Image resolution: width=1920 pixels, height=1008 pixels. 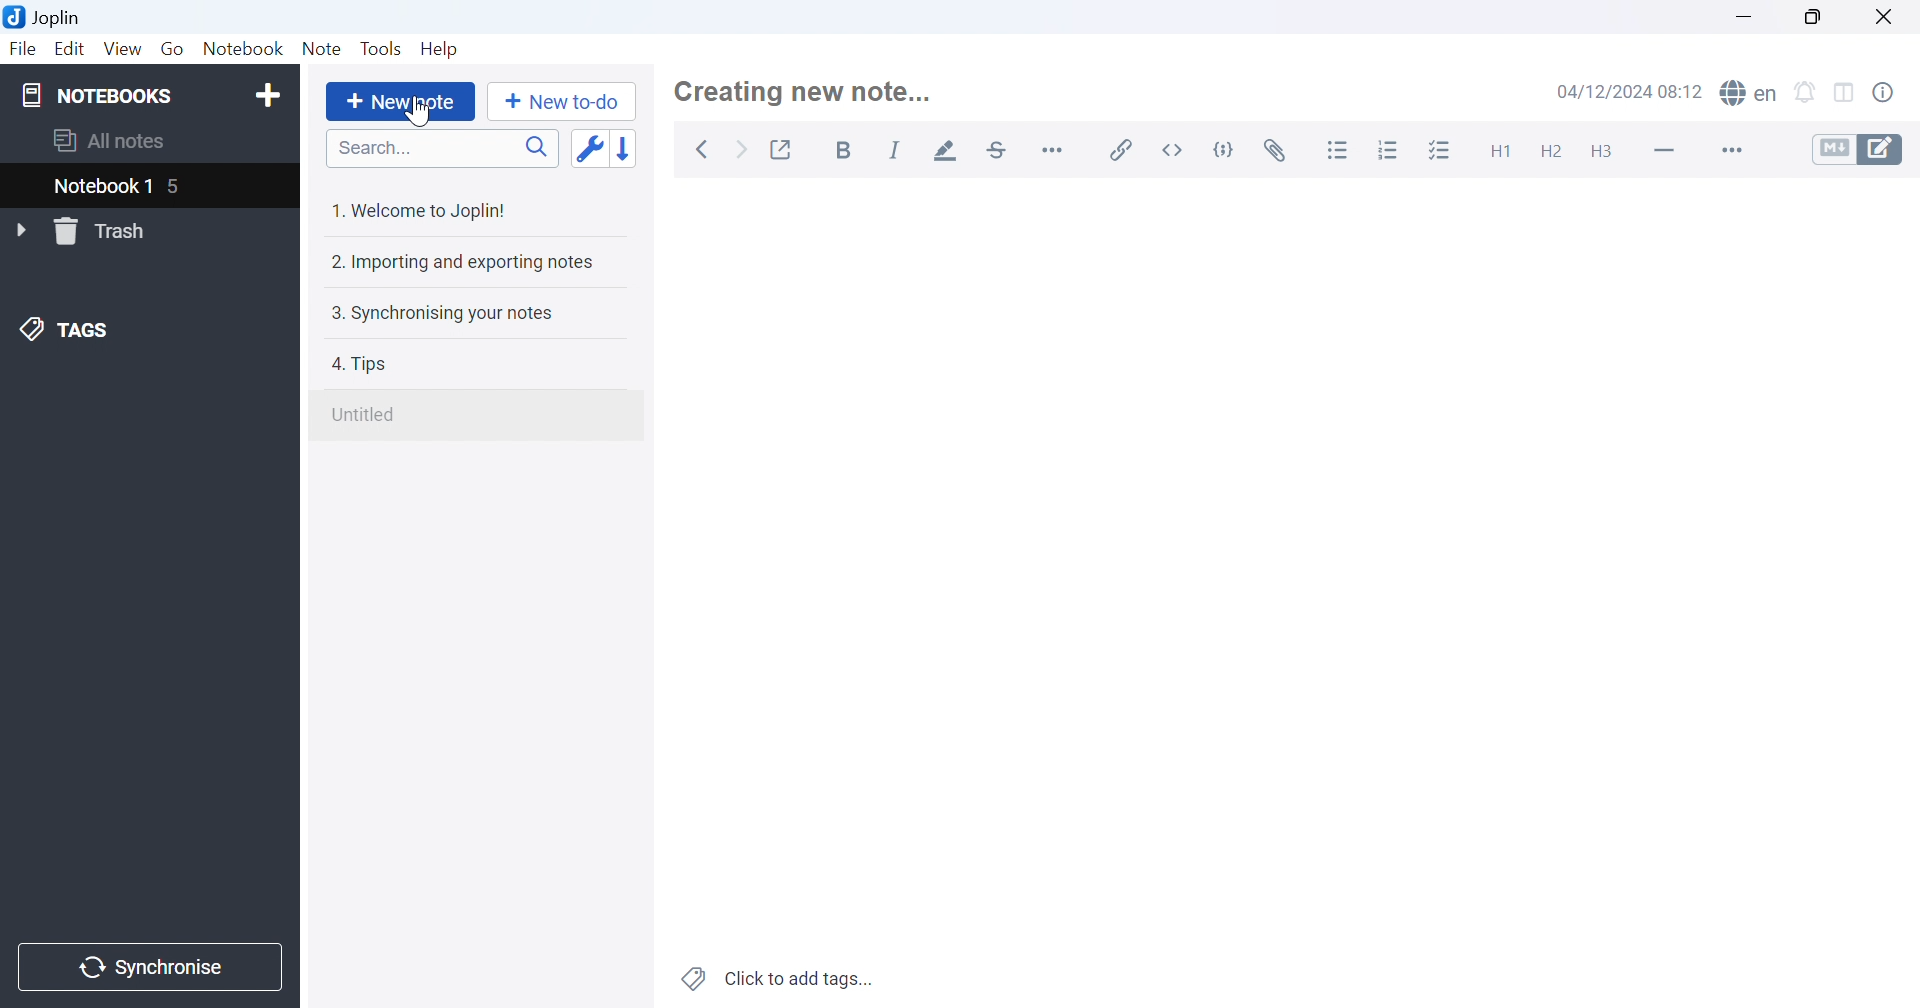 I want to click on Back, so click(x=700, y=150).